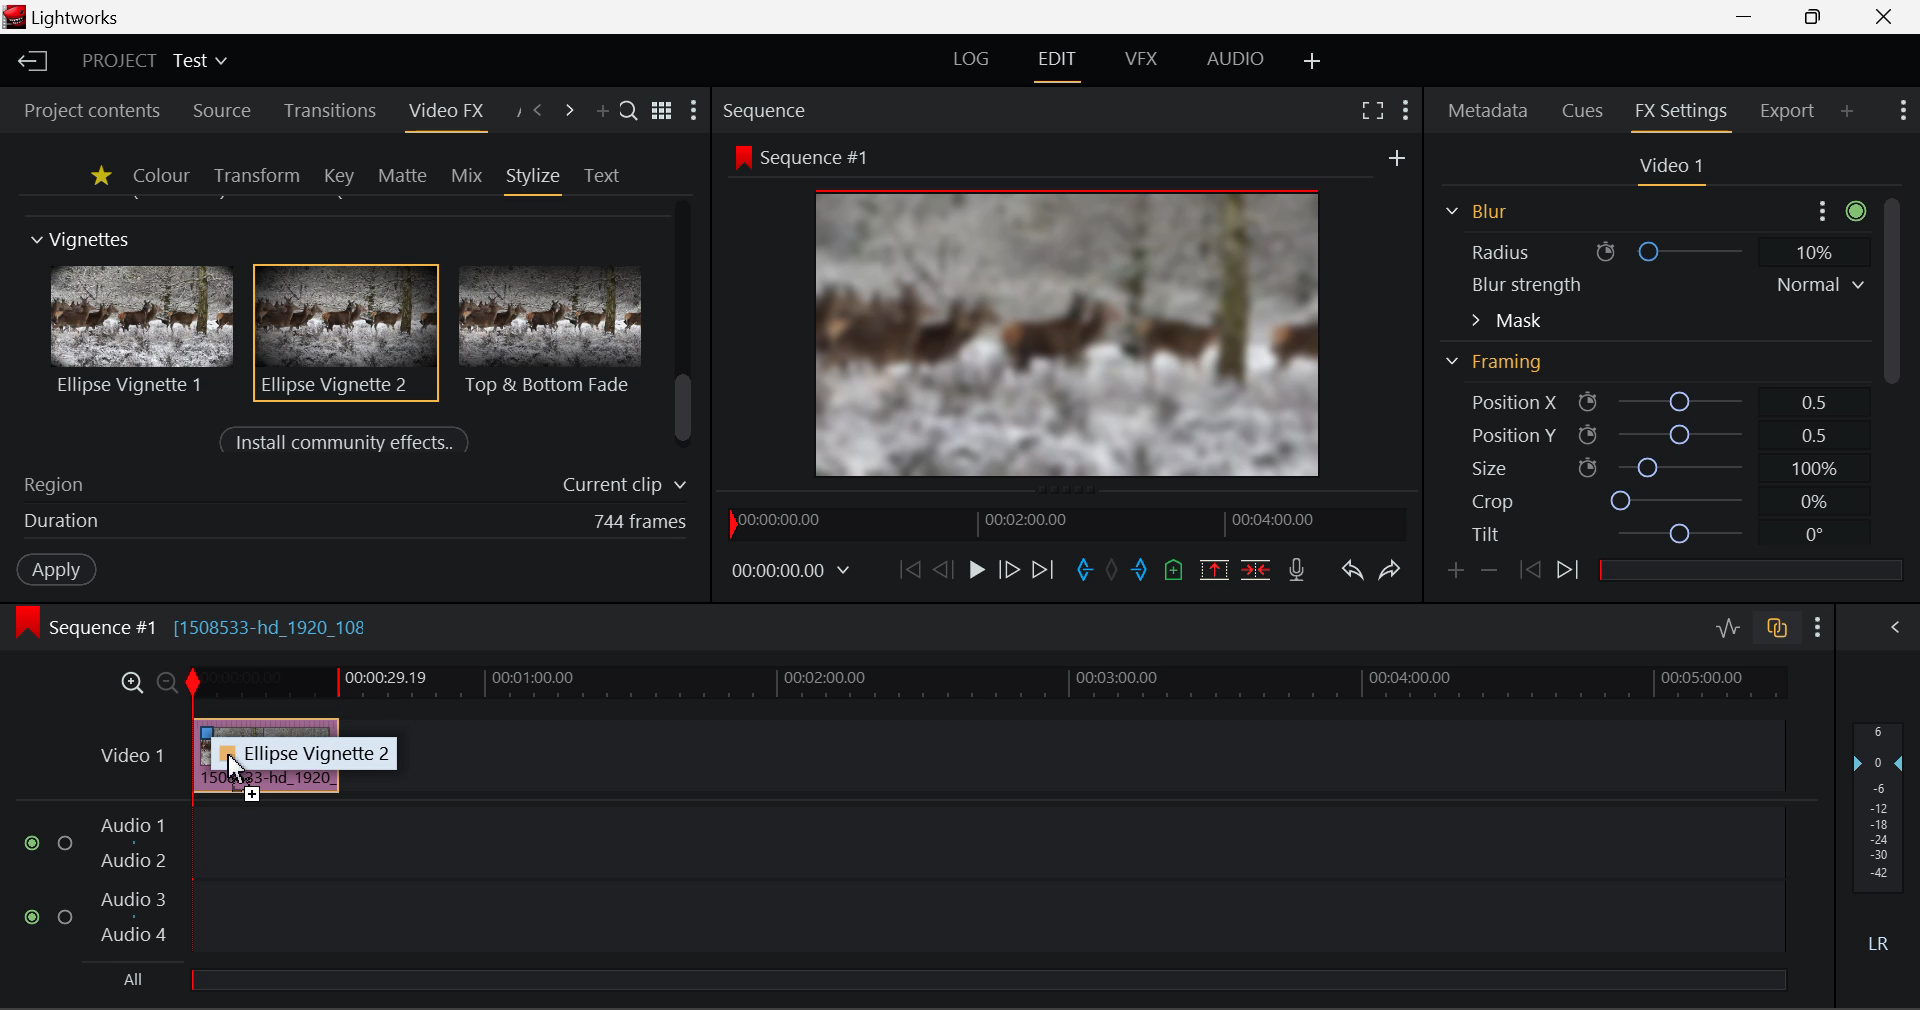 The height and width of the screenshot is (1010, 1920). Describe the element at coordinates (662, 113) in the screenshot. I see `Toggle list & title view` at that location.